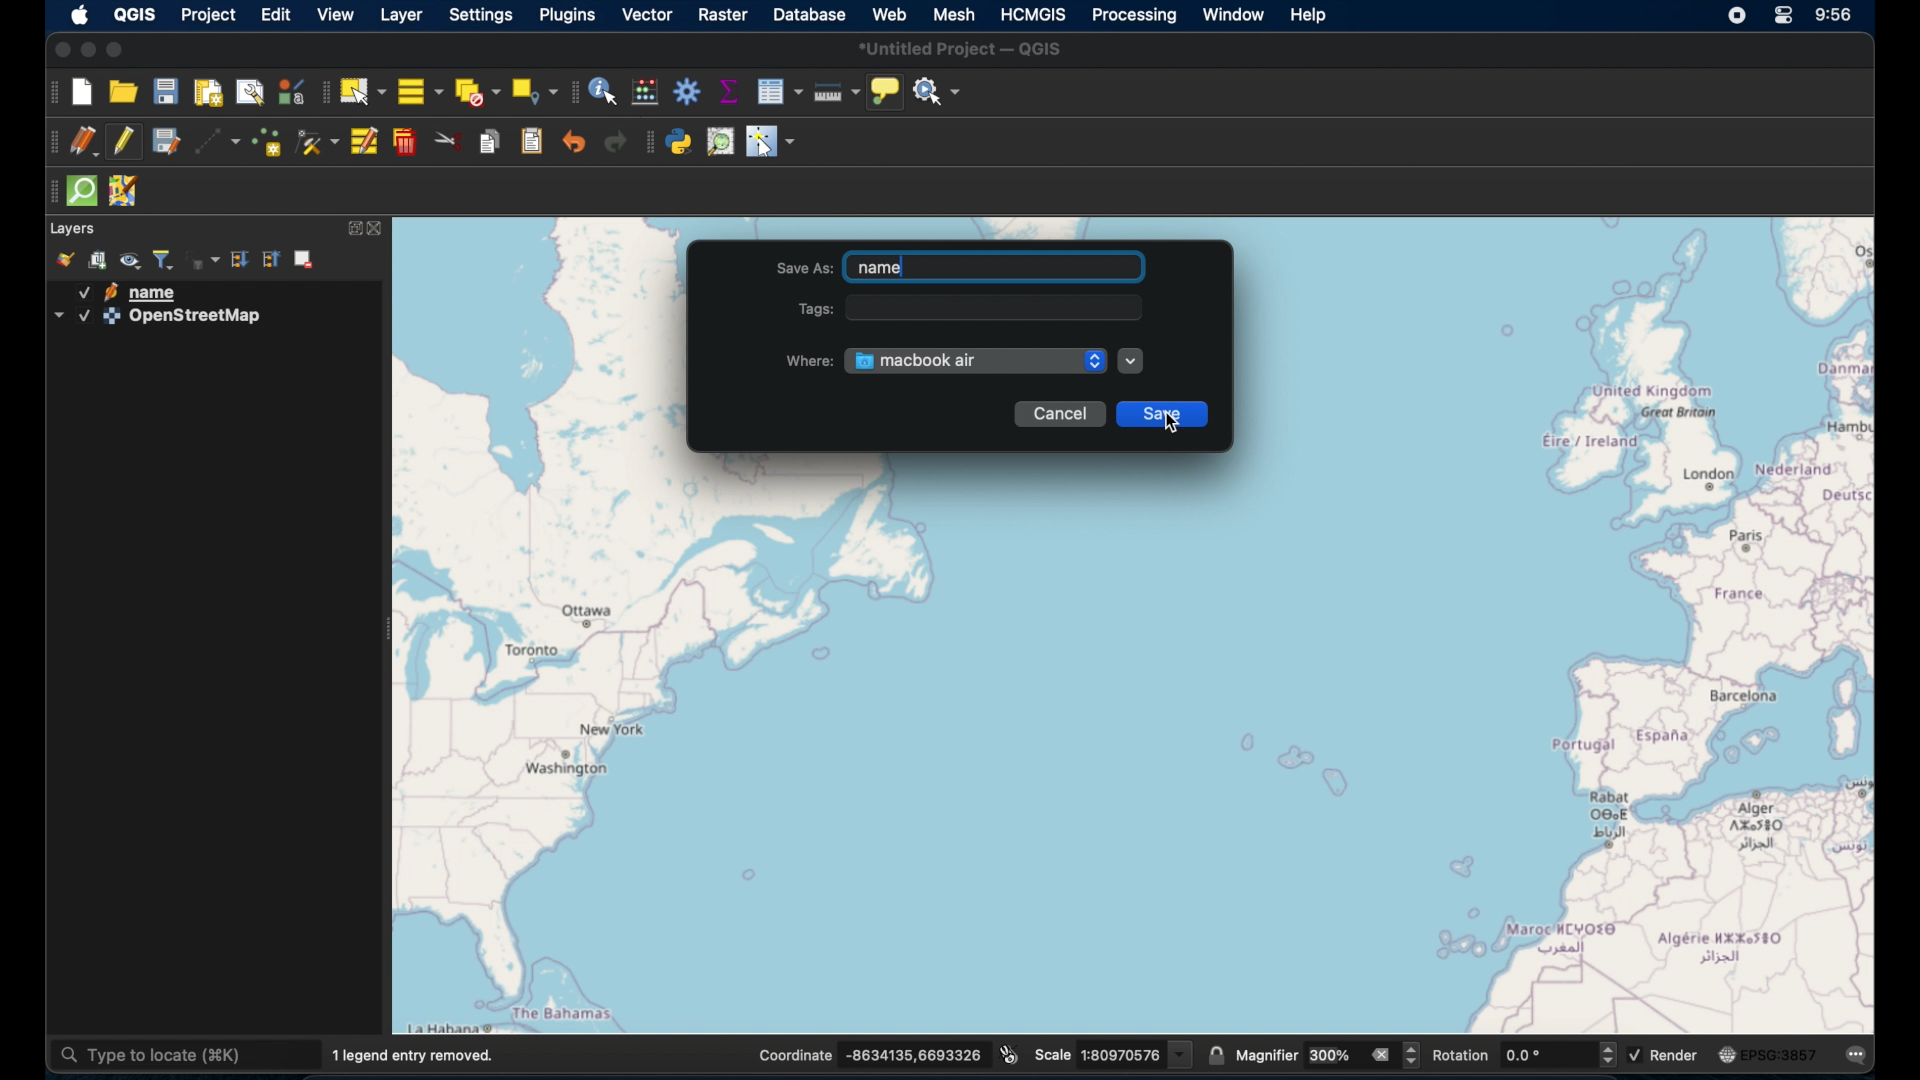  Describe the element at coordinates (271, 259) in the screenshot. I see `collapse all` at that location.